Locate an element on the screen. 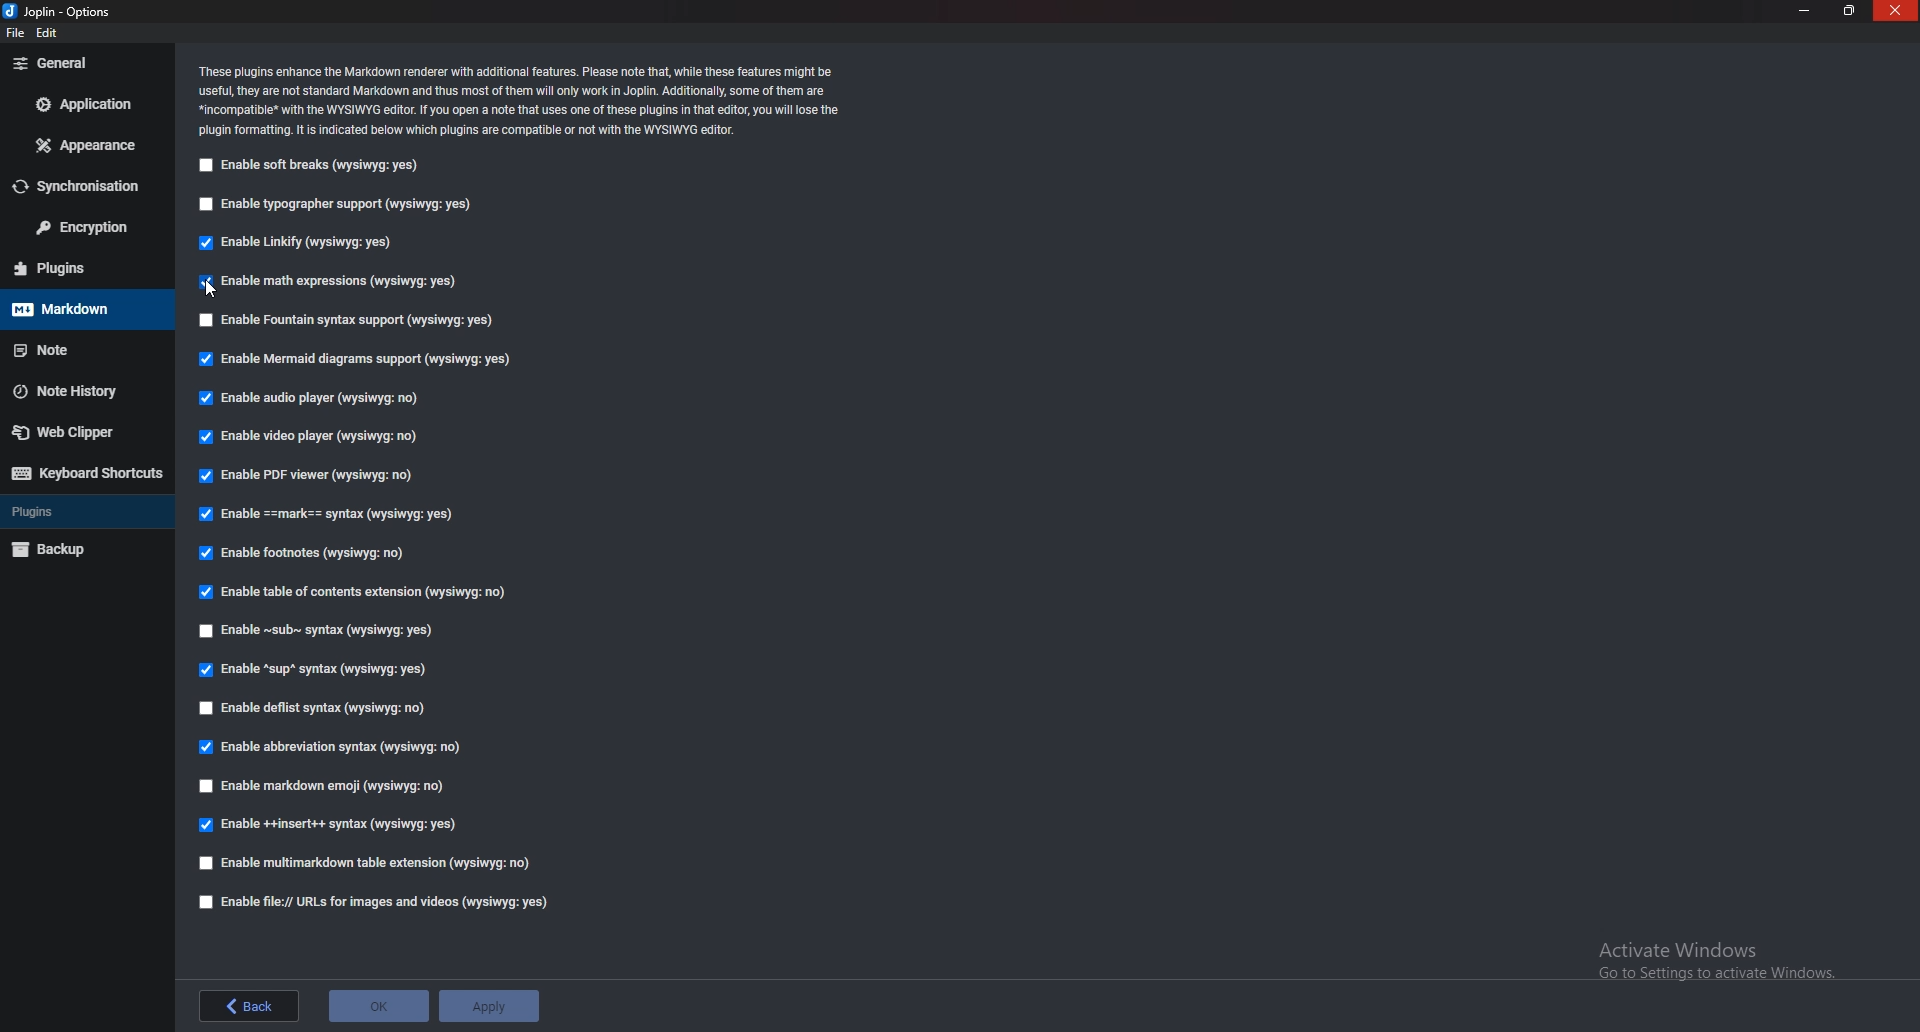 The width and height of the screenshot is (1920, 1032). close is located at coordinates (1895, 11).